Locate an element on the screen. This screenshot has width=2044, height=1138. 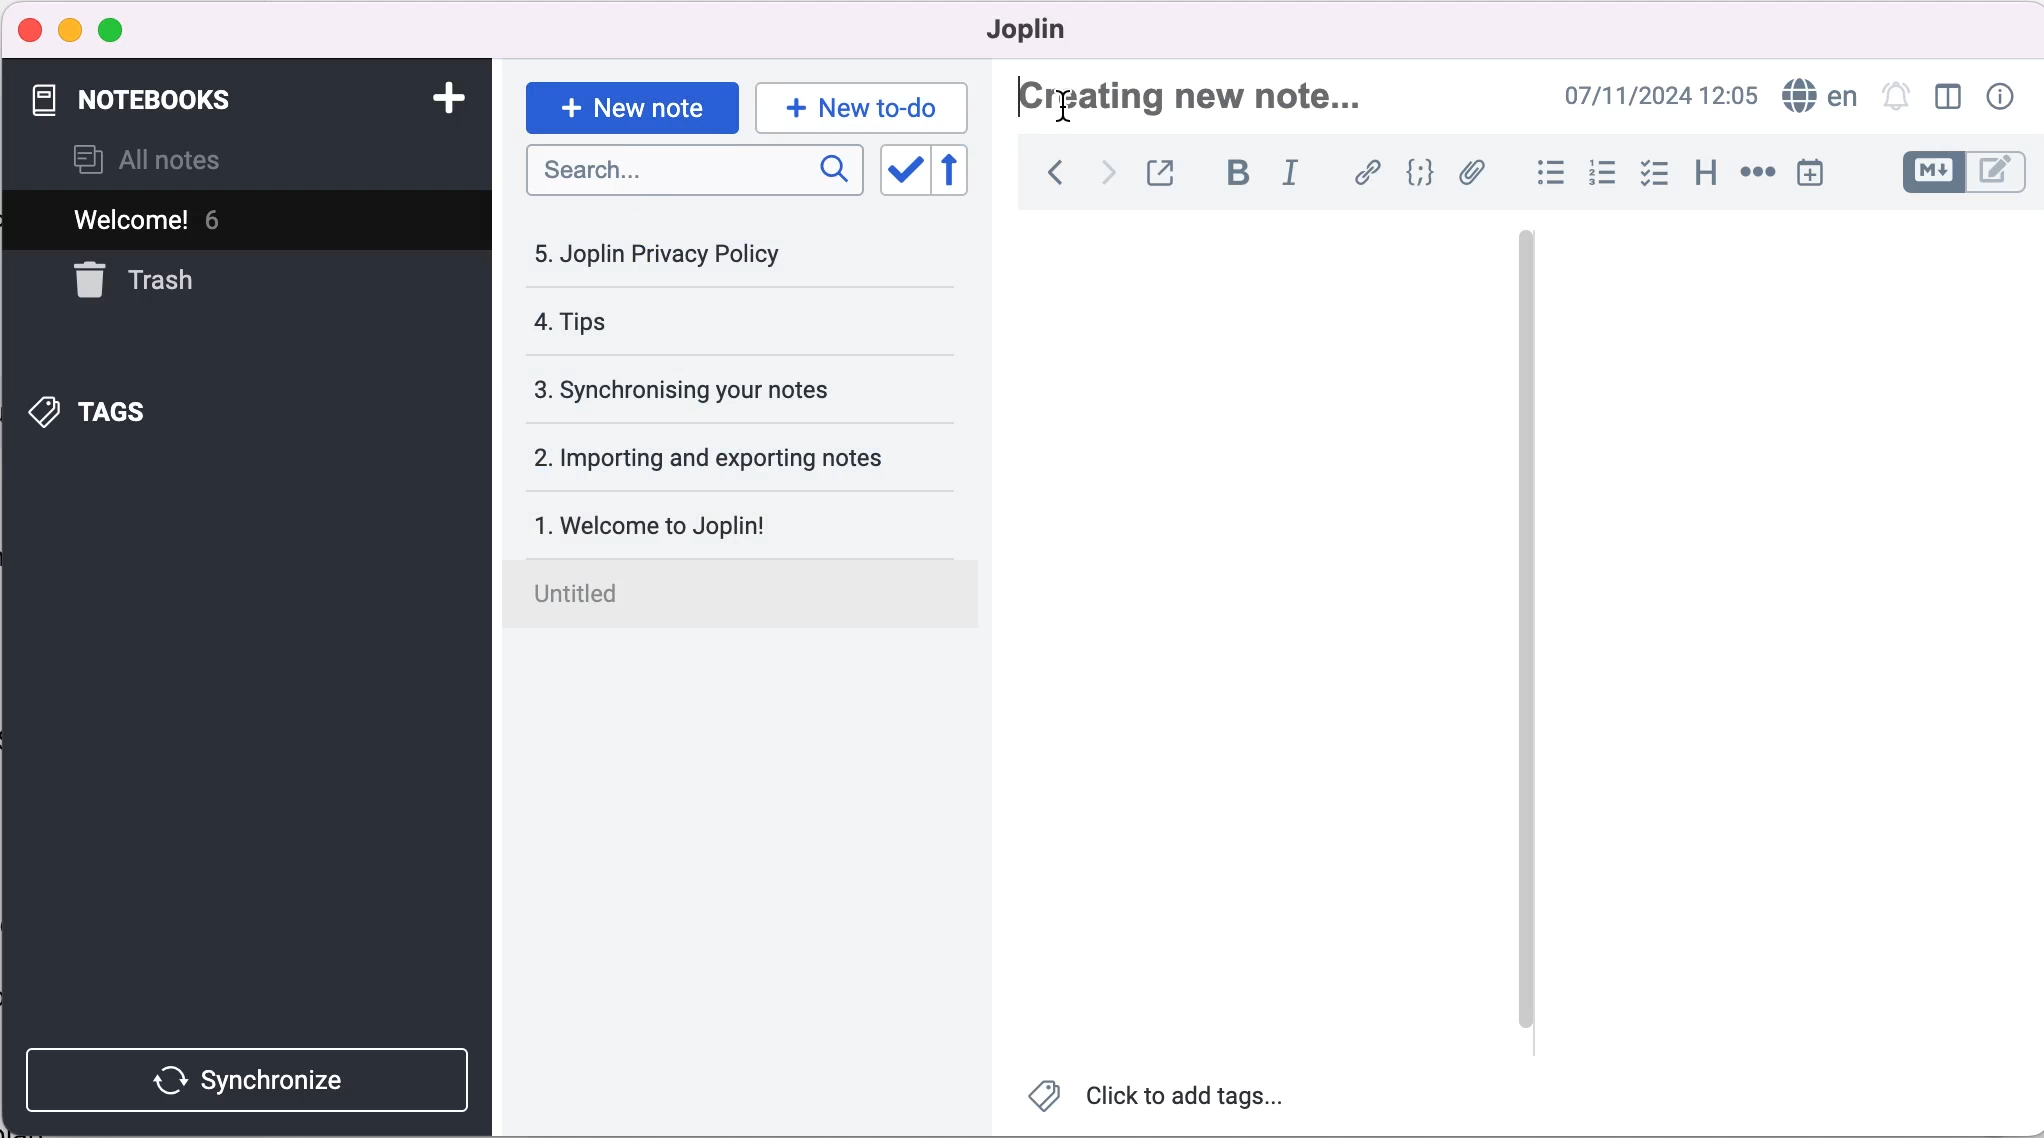
note properties is located at coordinates (2002, 99).